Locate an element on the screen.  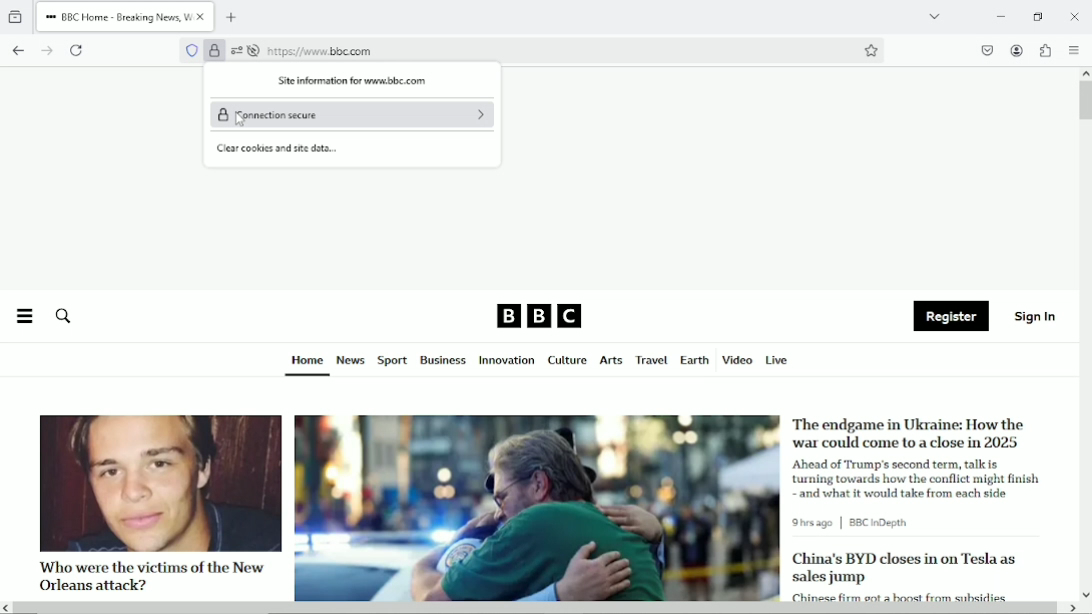
Business is located at coordinates (443, 360).